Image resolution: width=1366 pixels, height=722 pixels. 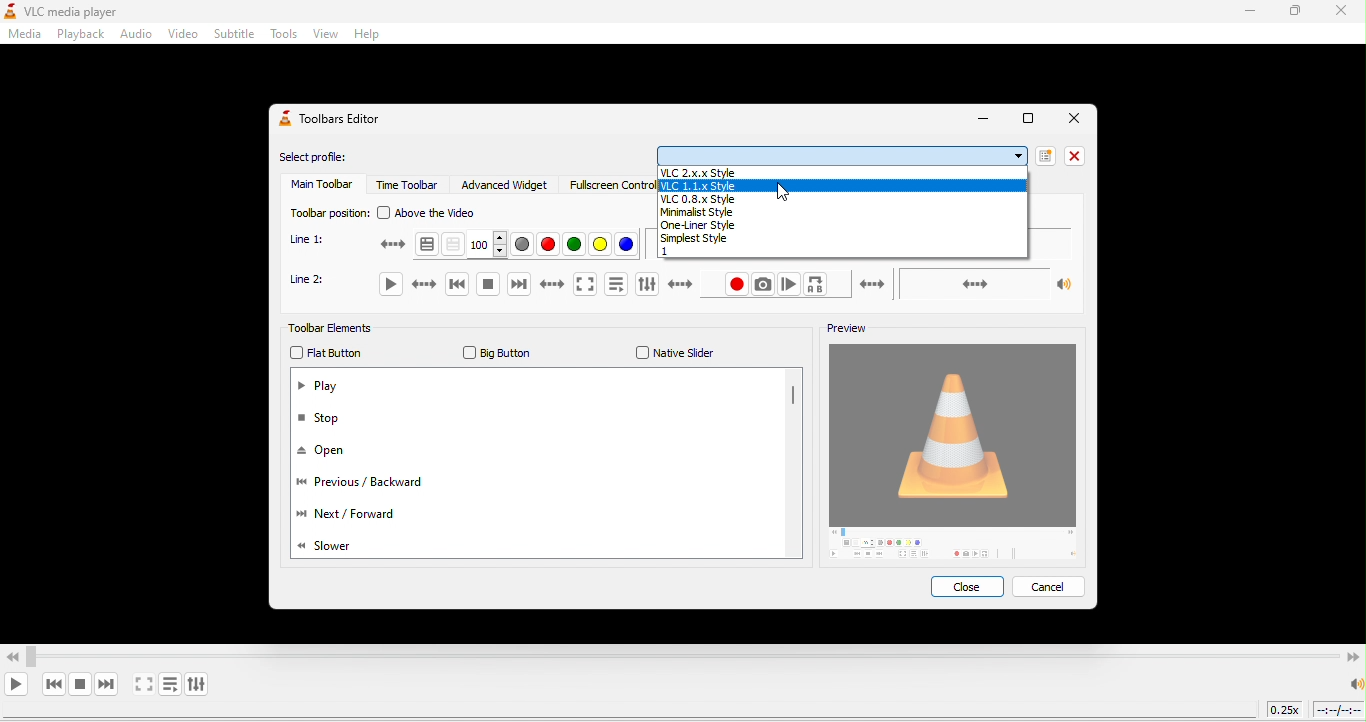 I want to click on play, so click(x=19, y=685).